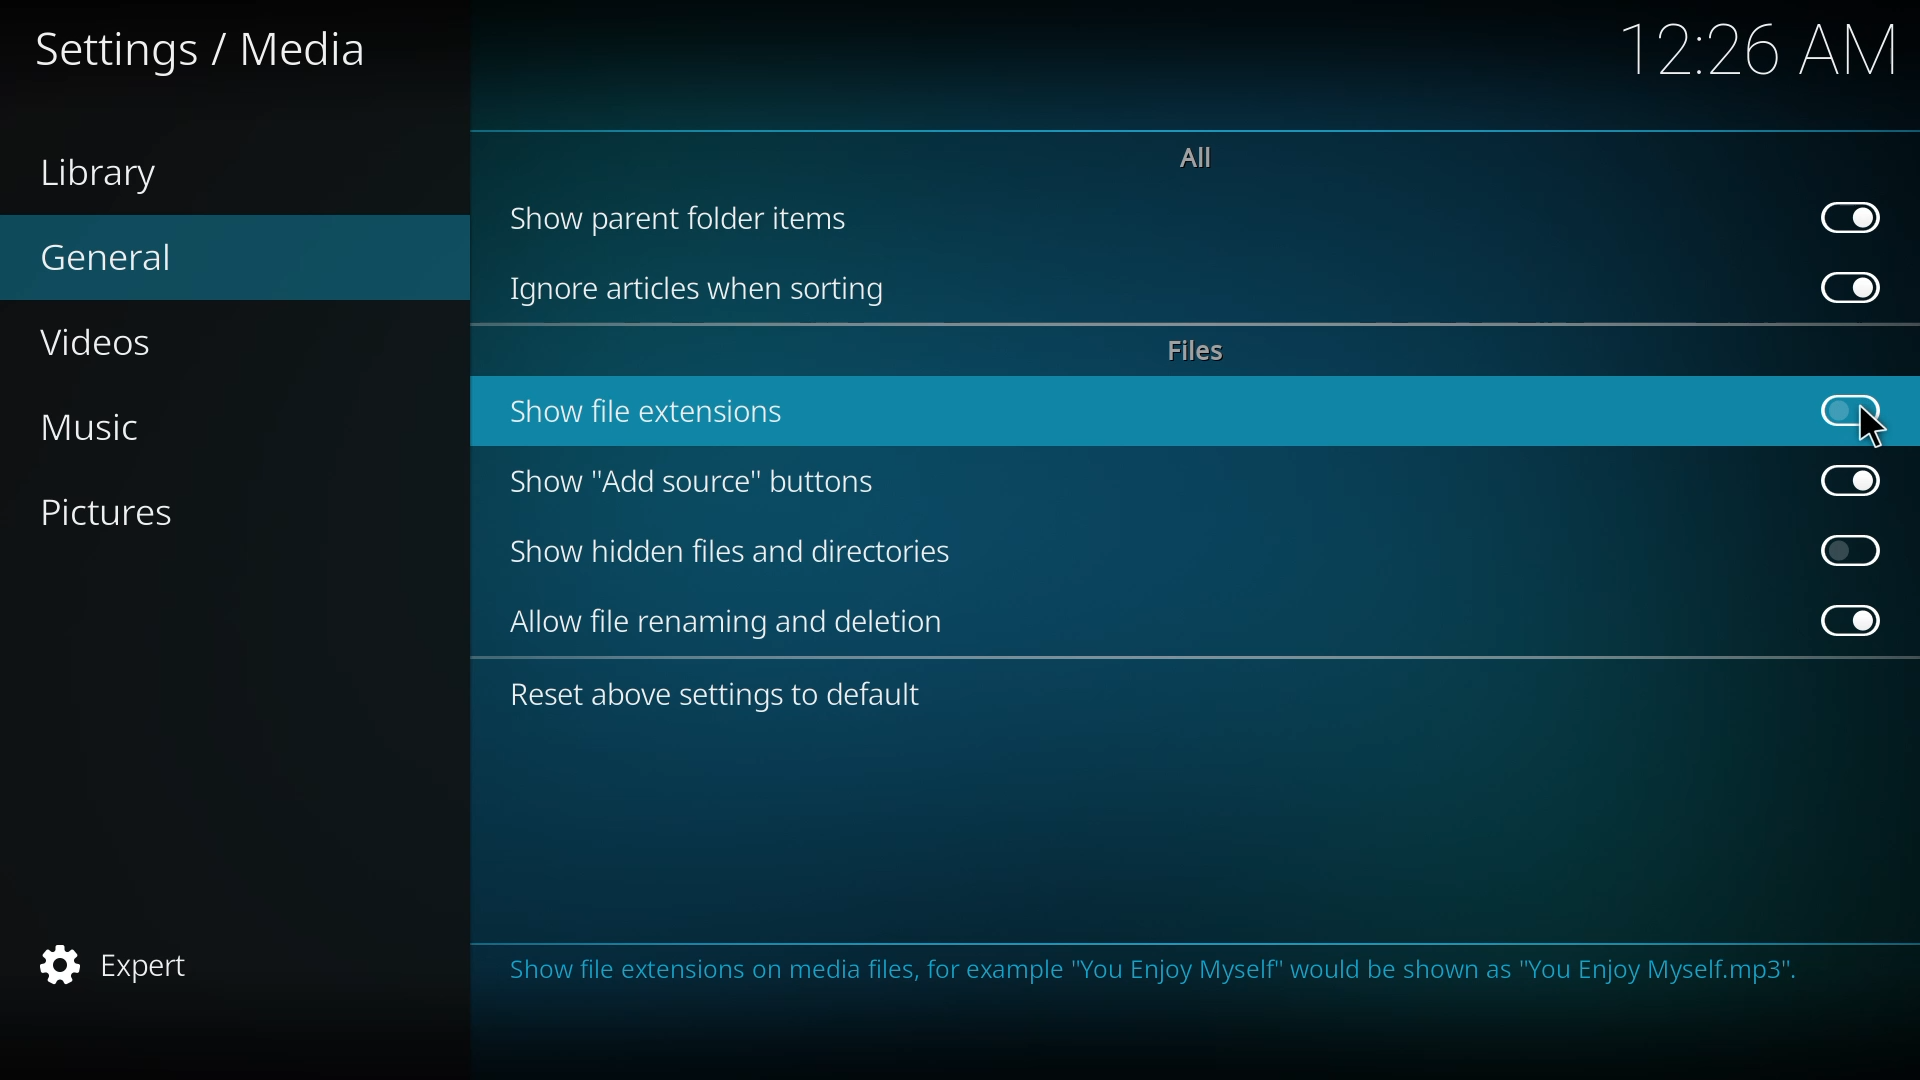 This screenshot has width=1920, height=1080. Describe the element at coordinates (1849, 408) in the screenshot. I see `click to enable` at that location.